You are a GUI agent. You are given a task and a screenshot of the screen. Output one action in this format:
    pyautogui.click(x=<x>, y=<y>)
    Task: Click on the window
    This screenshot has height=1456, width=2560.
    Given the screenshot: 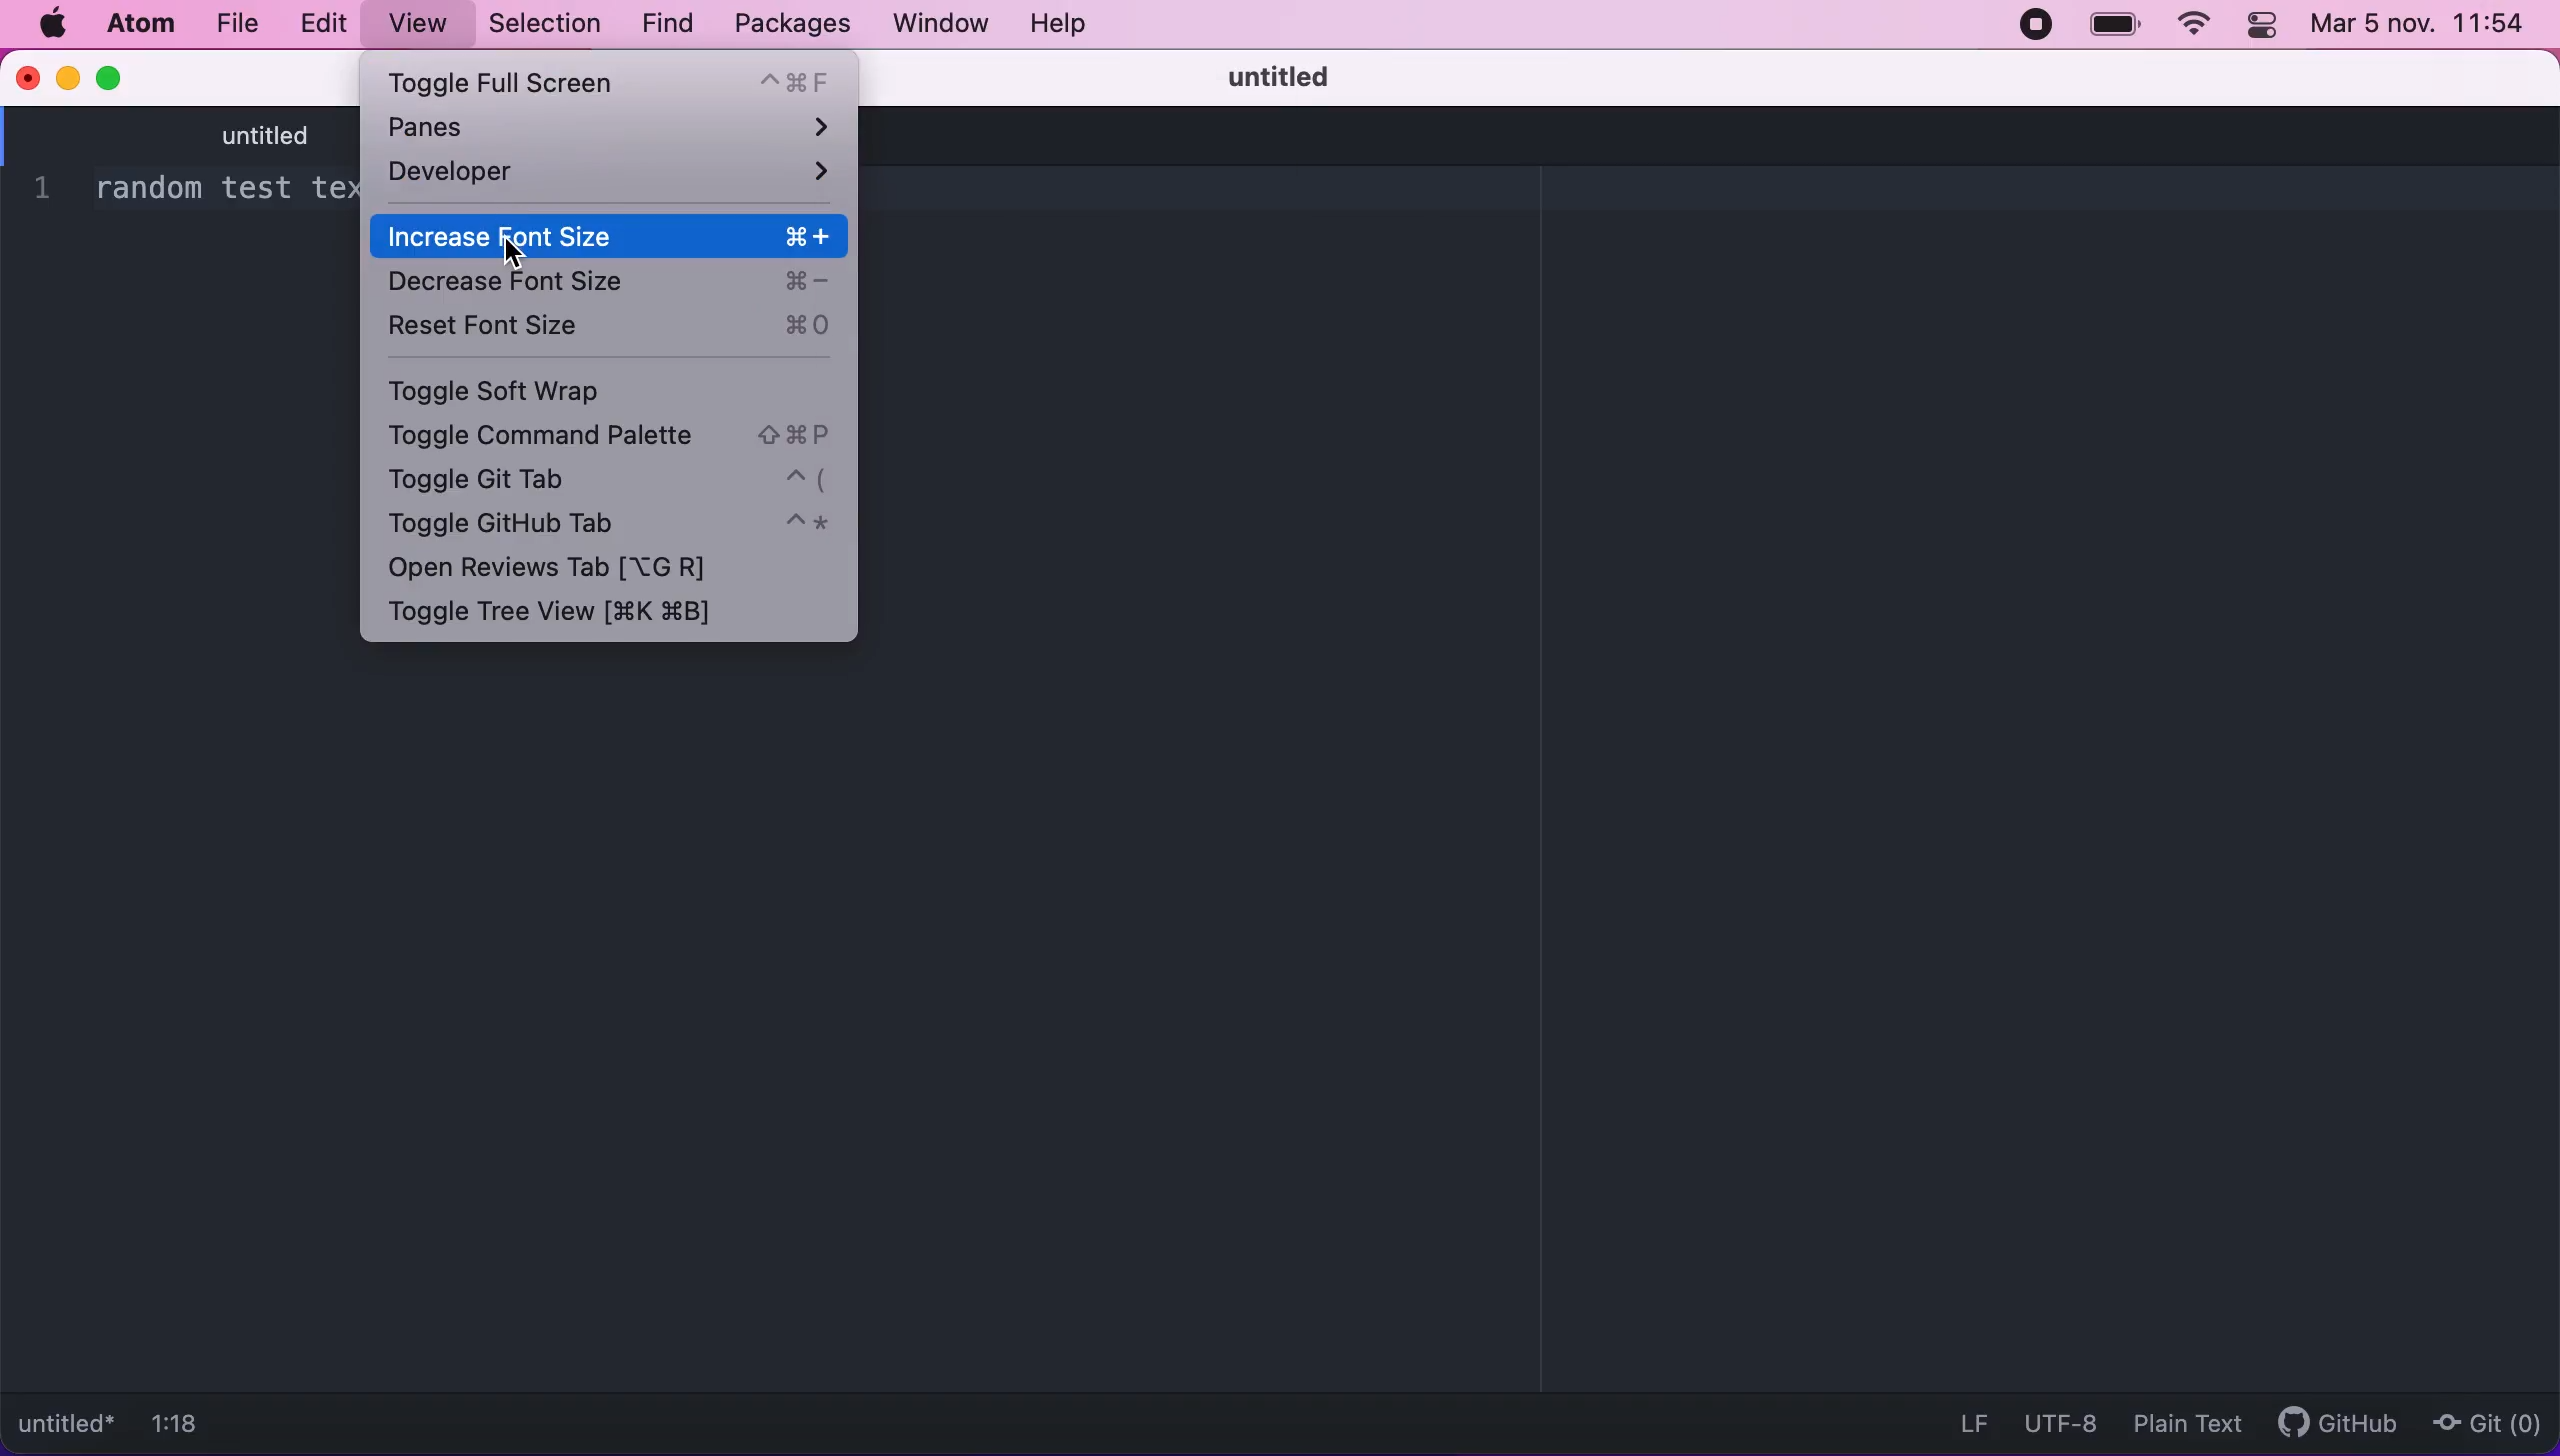 What is the action you would take?
    pyautogui.click(x=933, y=26)
    